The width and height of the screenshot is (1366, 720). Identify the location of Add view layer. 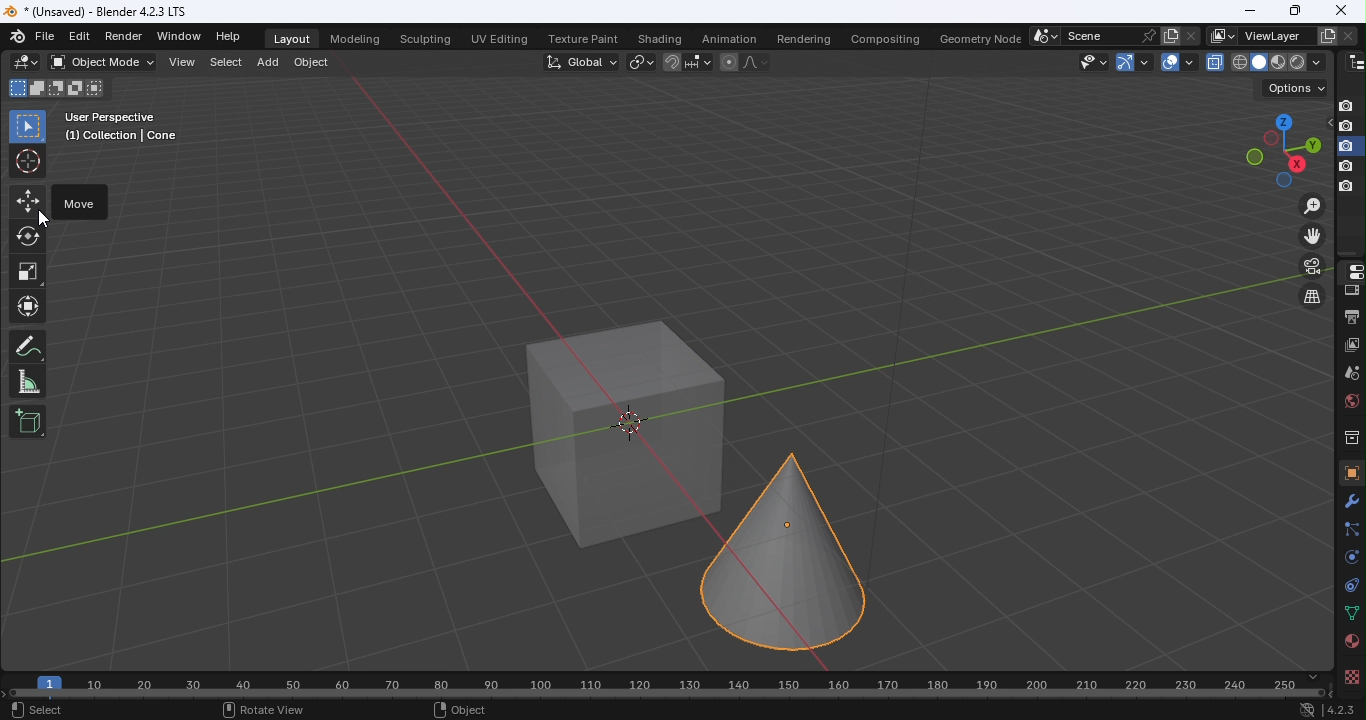
(1328, 34).